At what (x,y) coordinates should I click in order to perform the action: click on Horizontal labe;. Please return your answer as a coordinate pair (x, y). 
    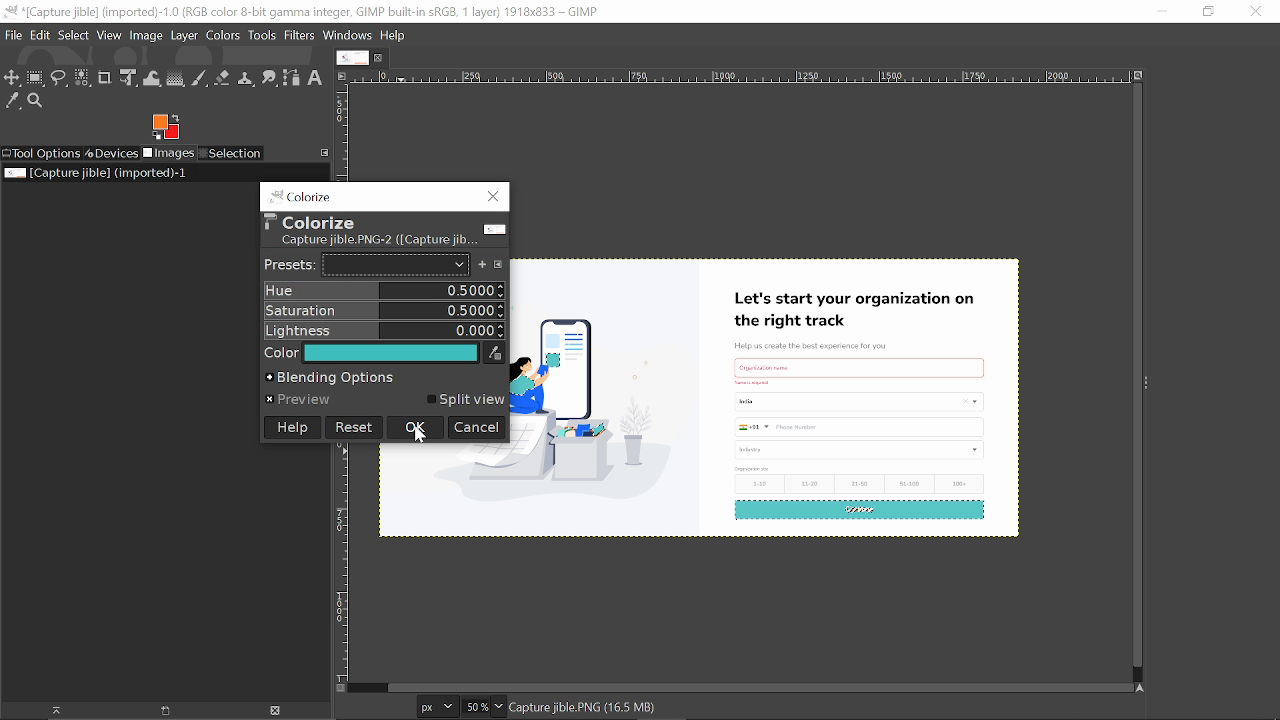
    Looking at the image, I should click on (735, 78).